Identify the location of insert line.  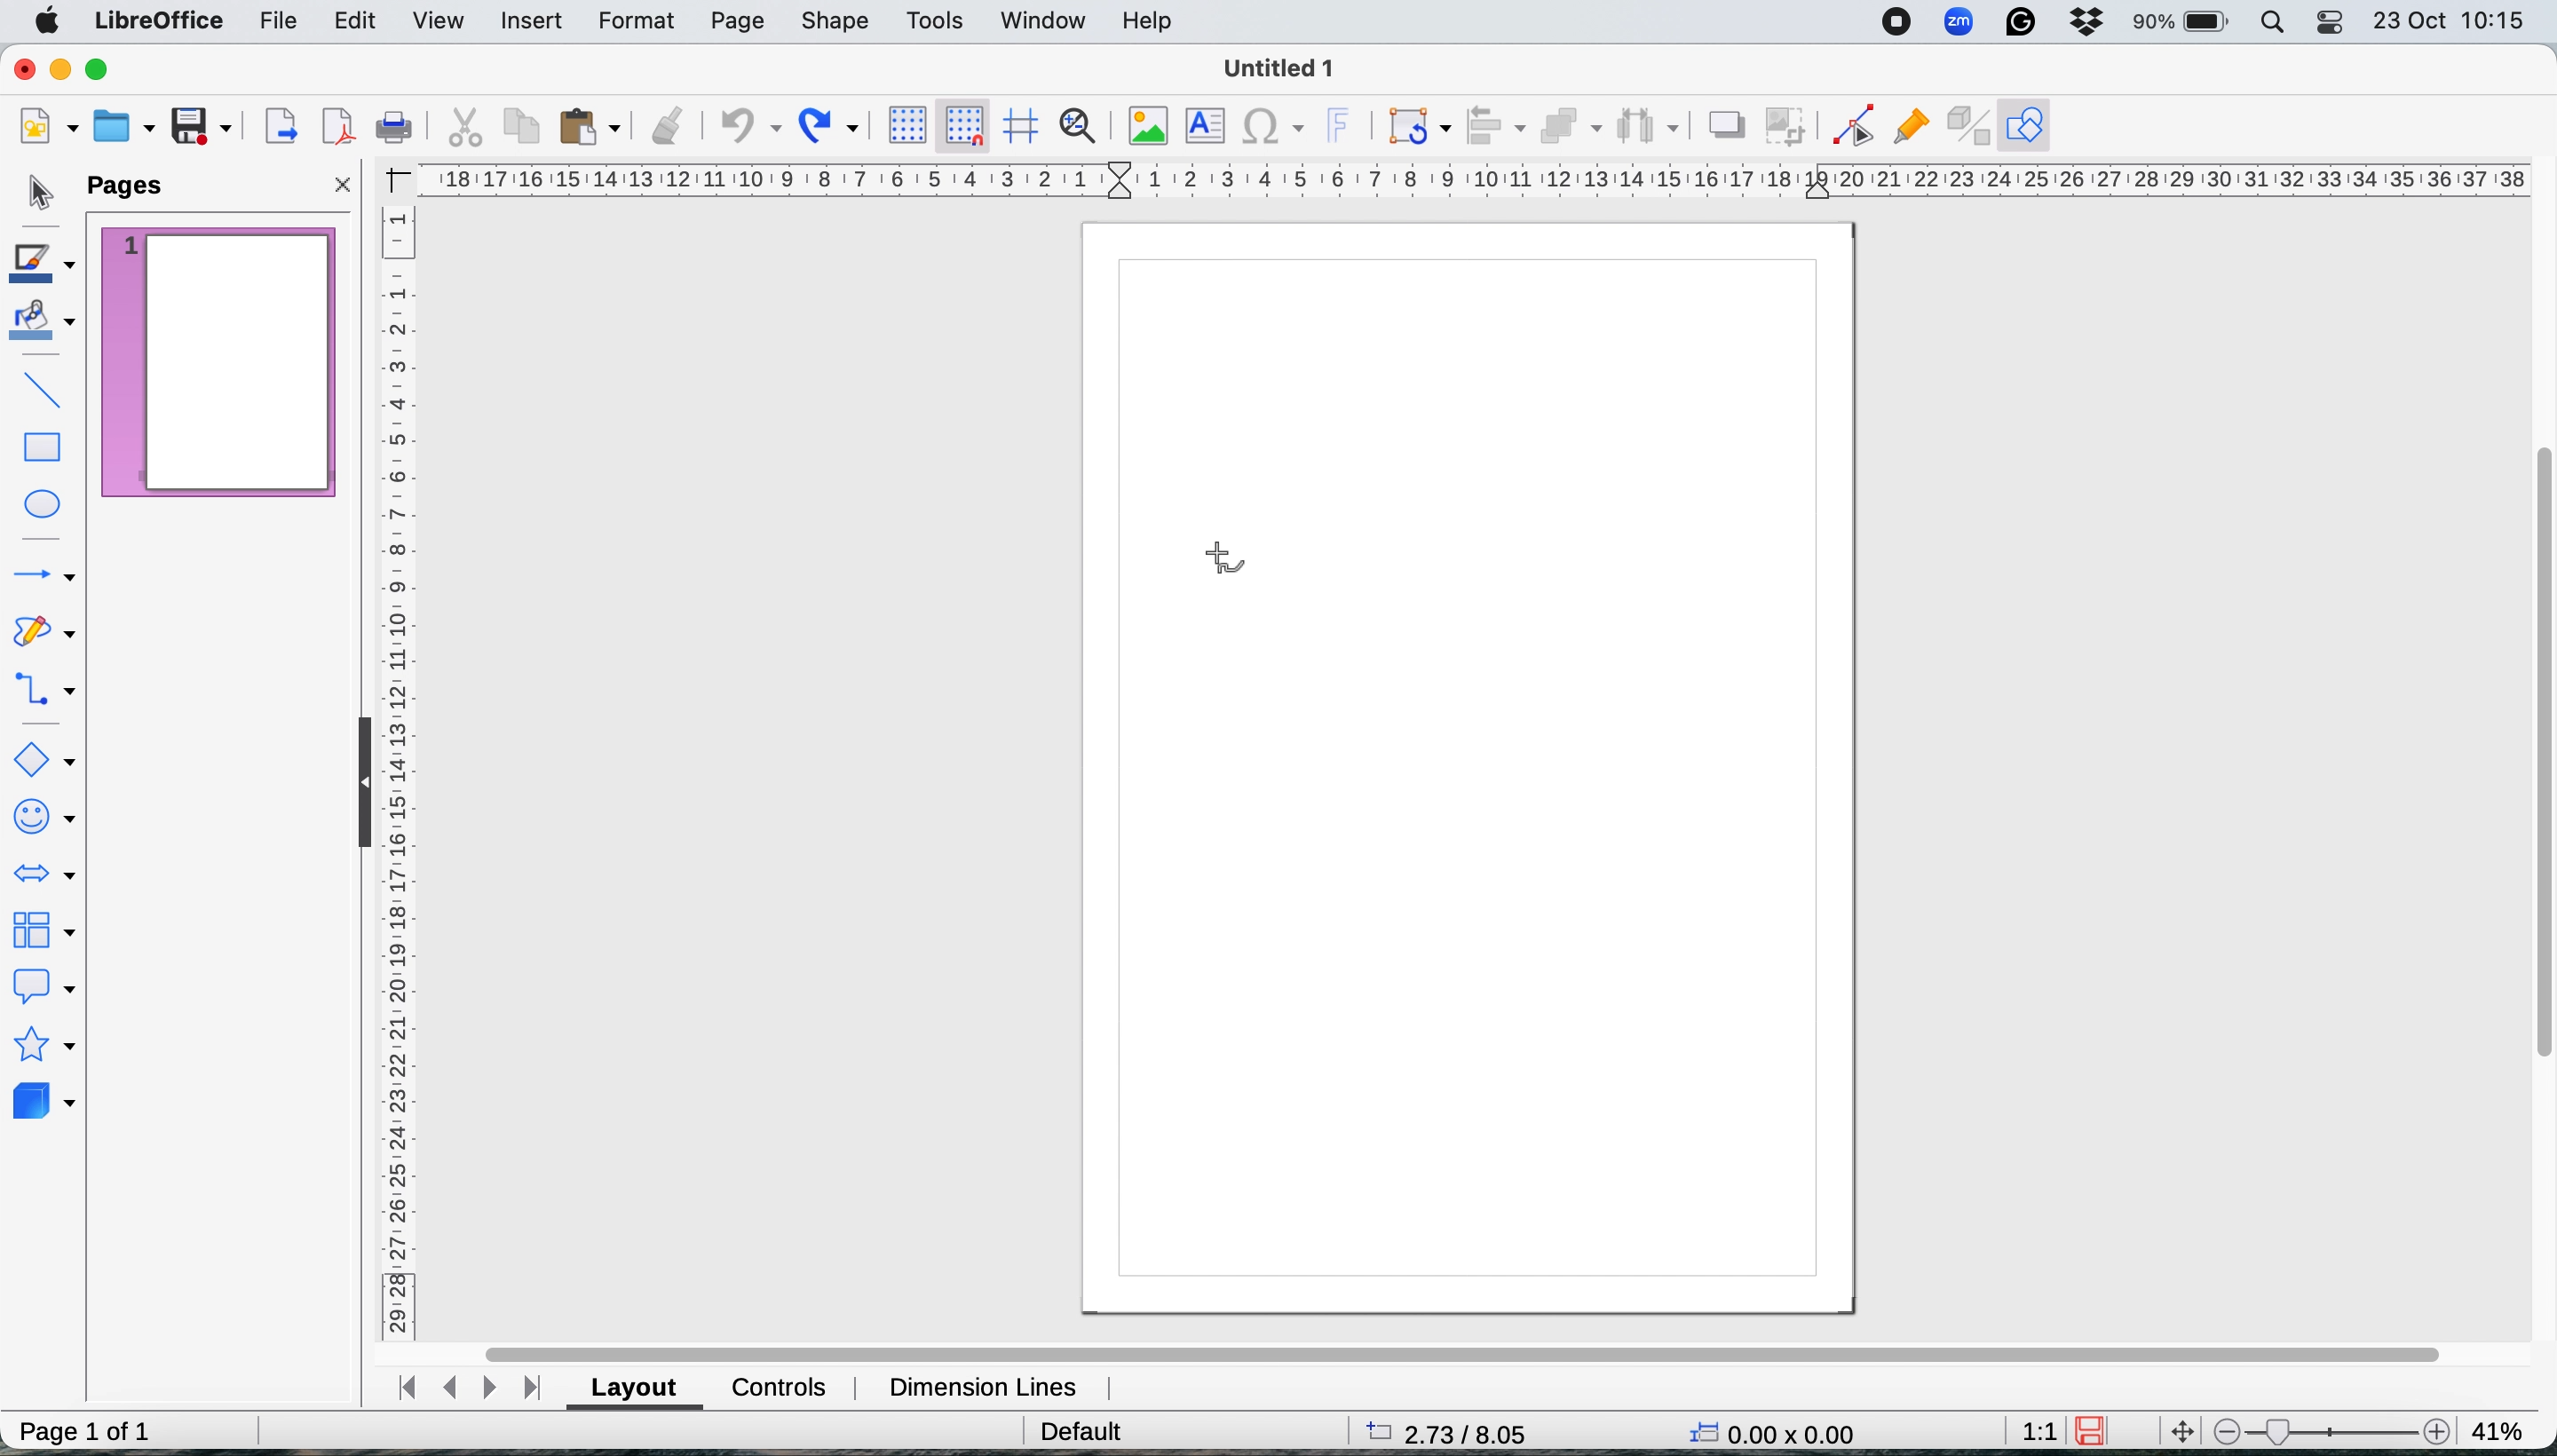
(44, 389).